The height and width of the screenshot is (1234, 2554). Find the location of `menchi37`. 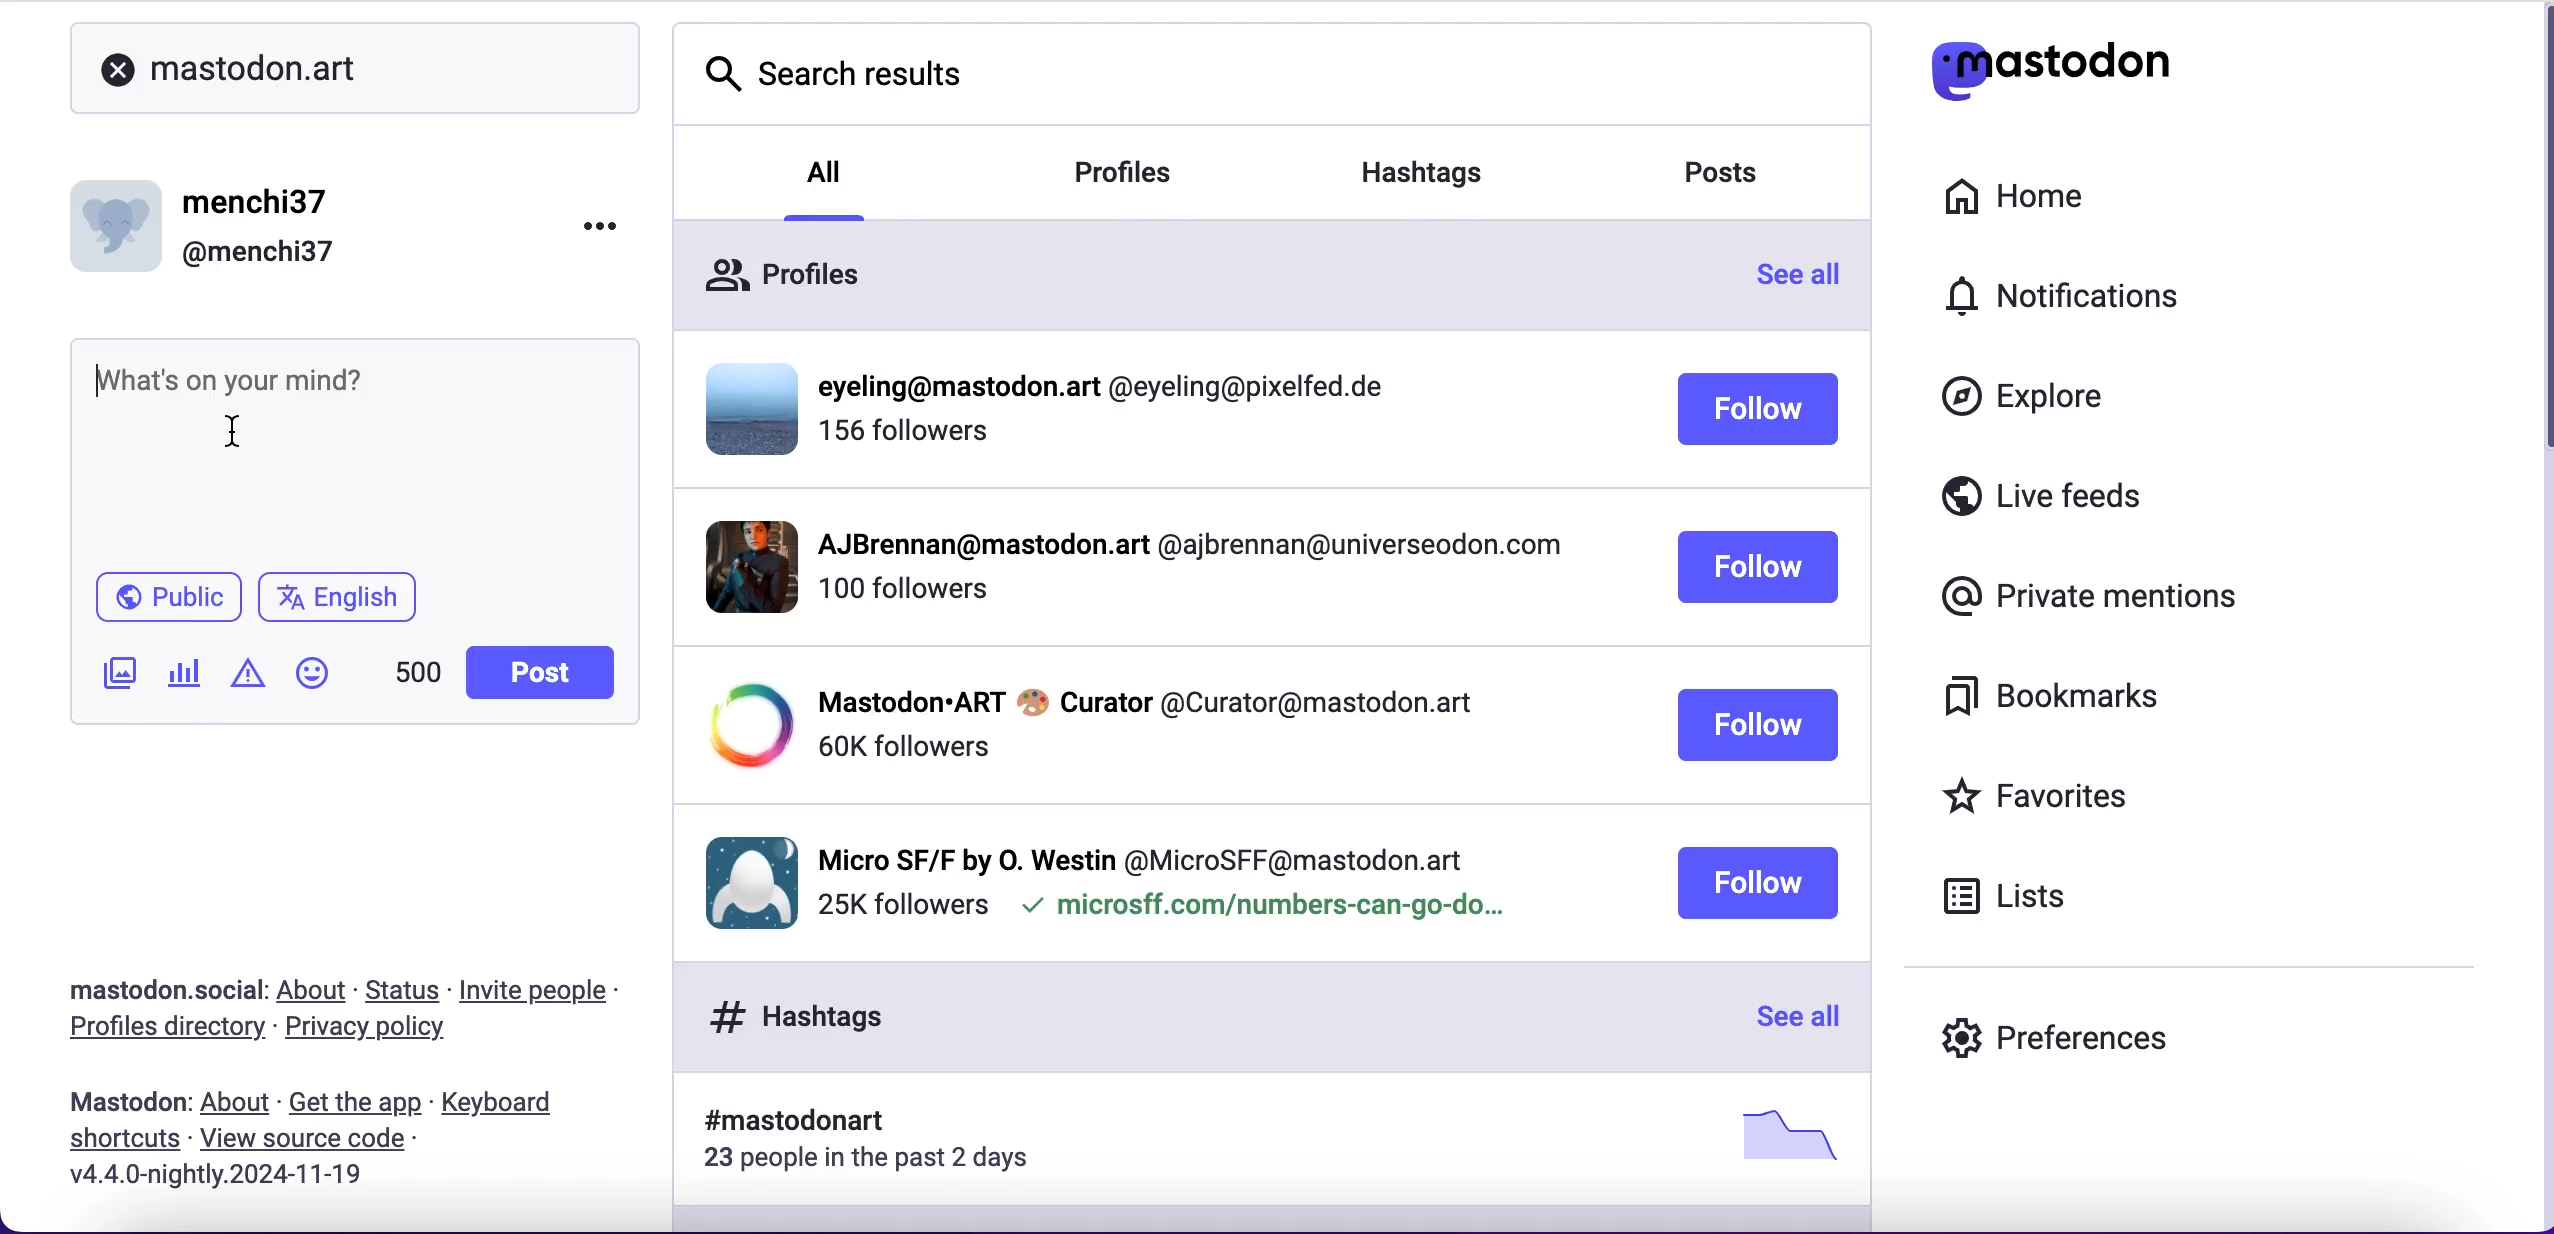

menchi37 is located at coordinates (259, 203).